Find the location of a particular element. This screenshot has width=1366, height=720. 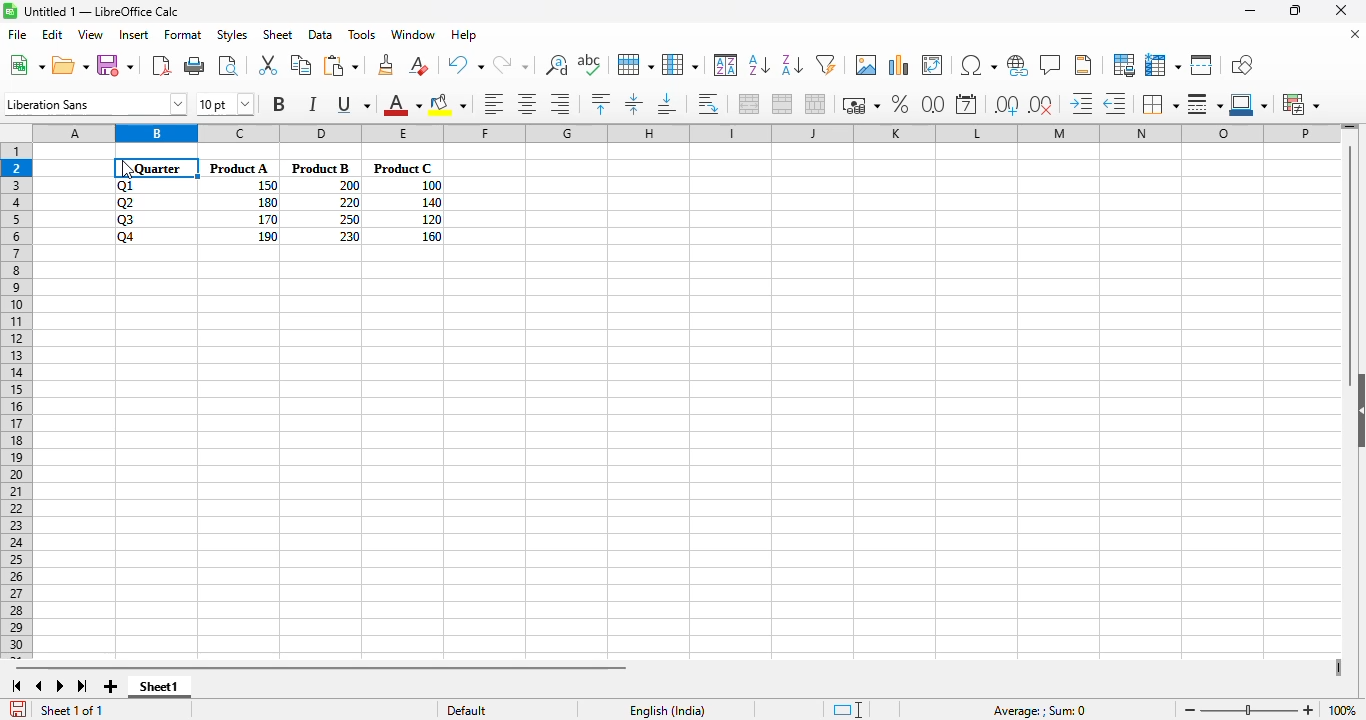

border style is located at coordinates (1205, 104).